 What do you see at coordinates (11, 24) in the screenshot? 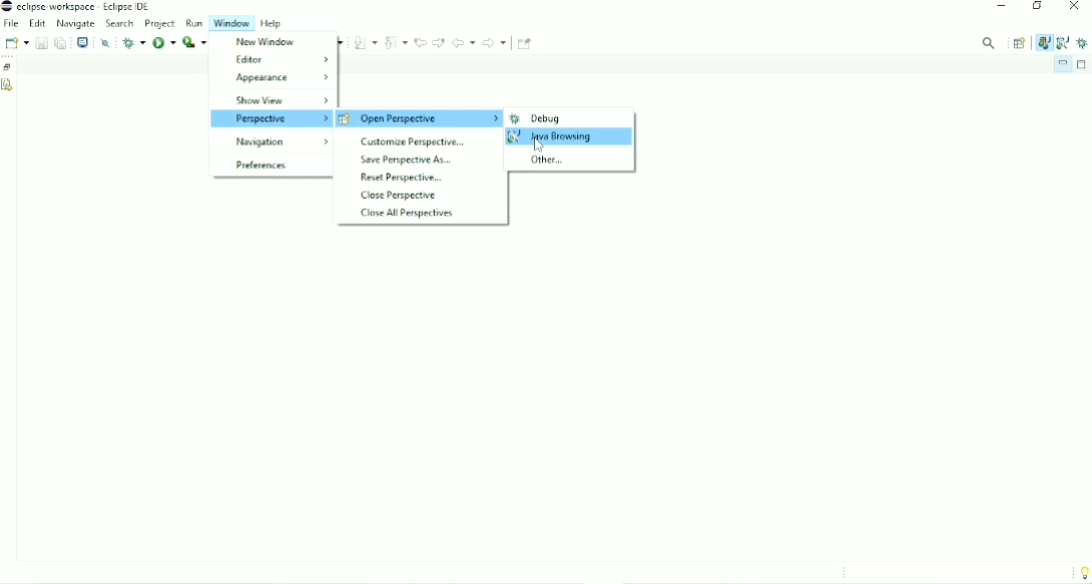
I see `File` at bounding box center [11, 24].